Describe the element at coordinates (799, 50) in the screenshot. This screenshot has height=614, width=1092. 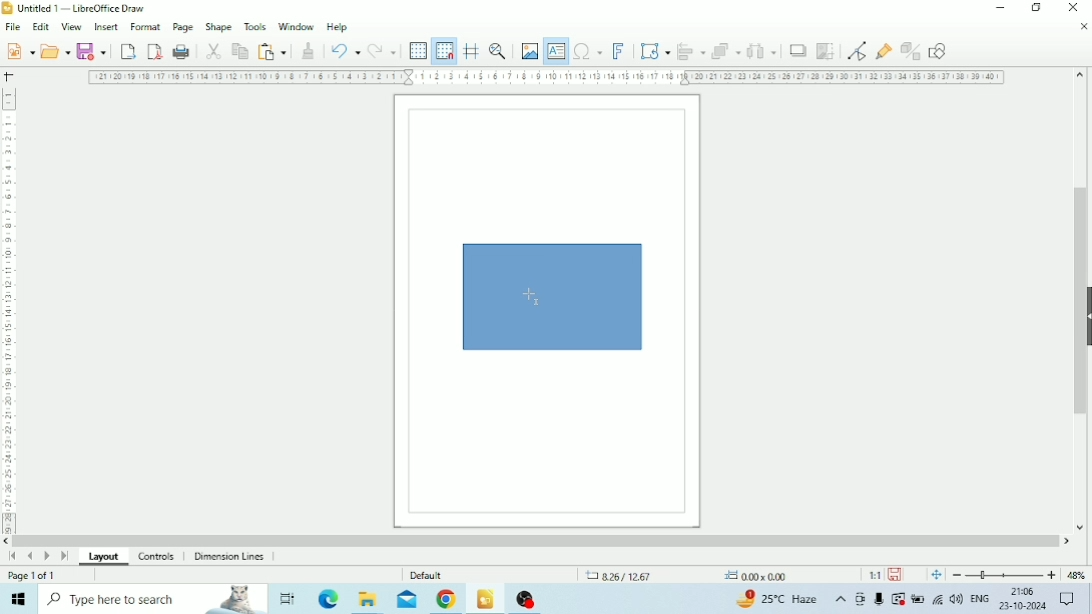
I see `Shadow` at that location.